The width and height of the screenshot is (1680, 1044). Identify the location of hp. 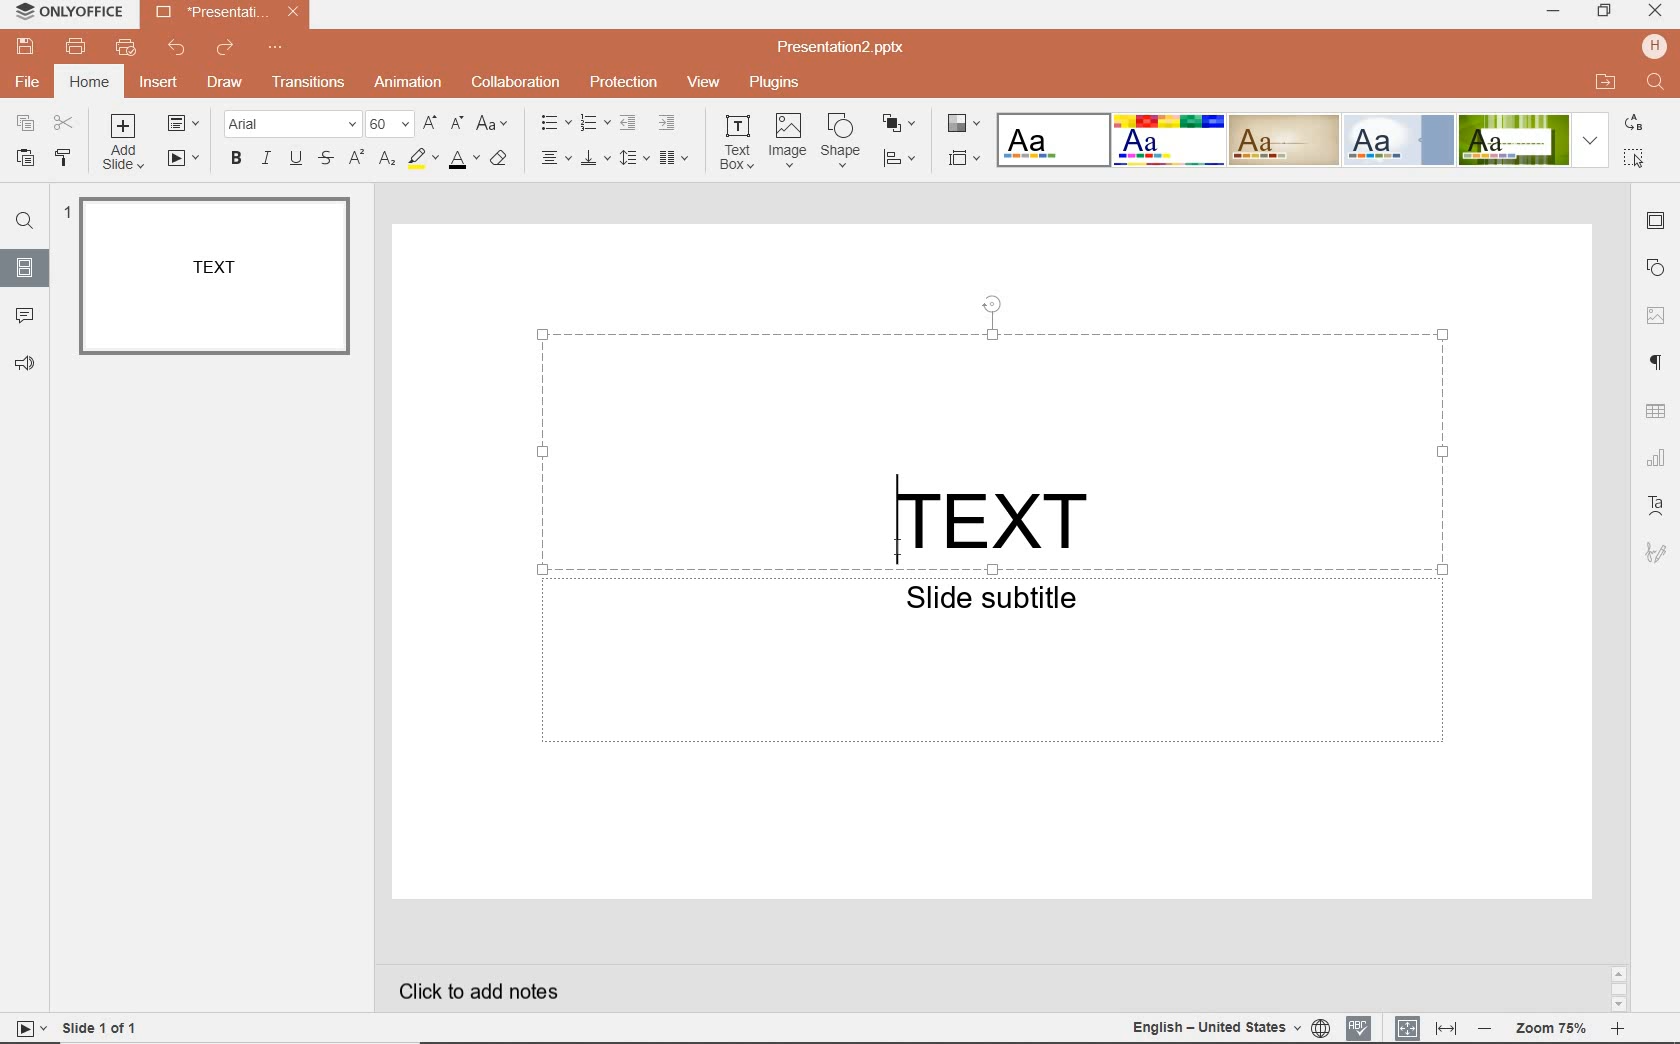
(1654, 45).